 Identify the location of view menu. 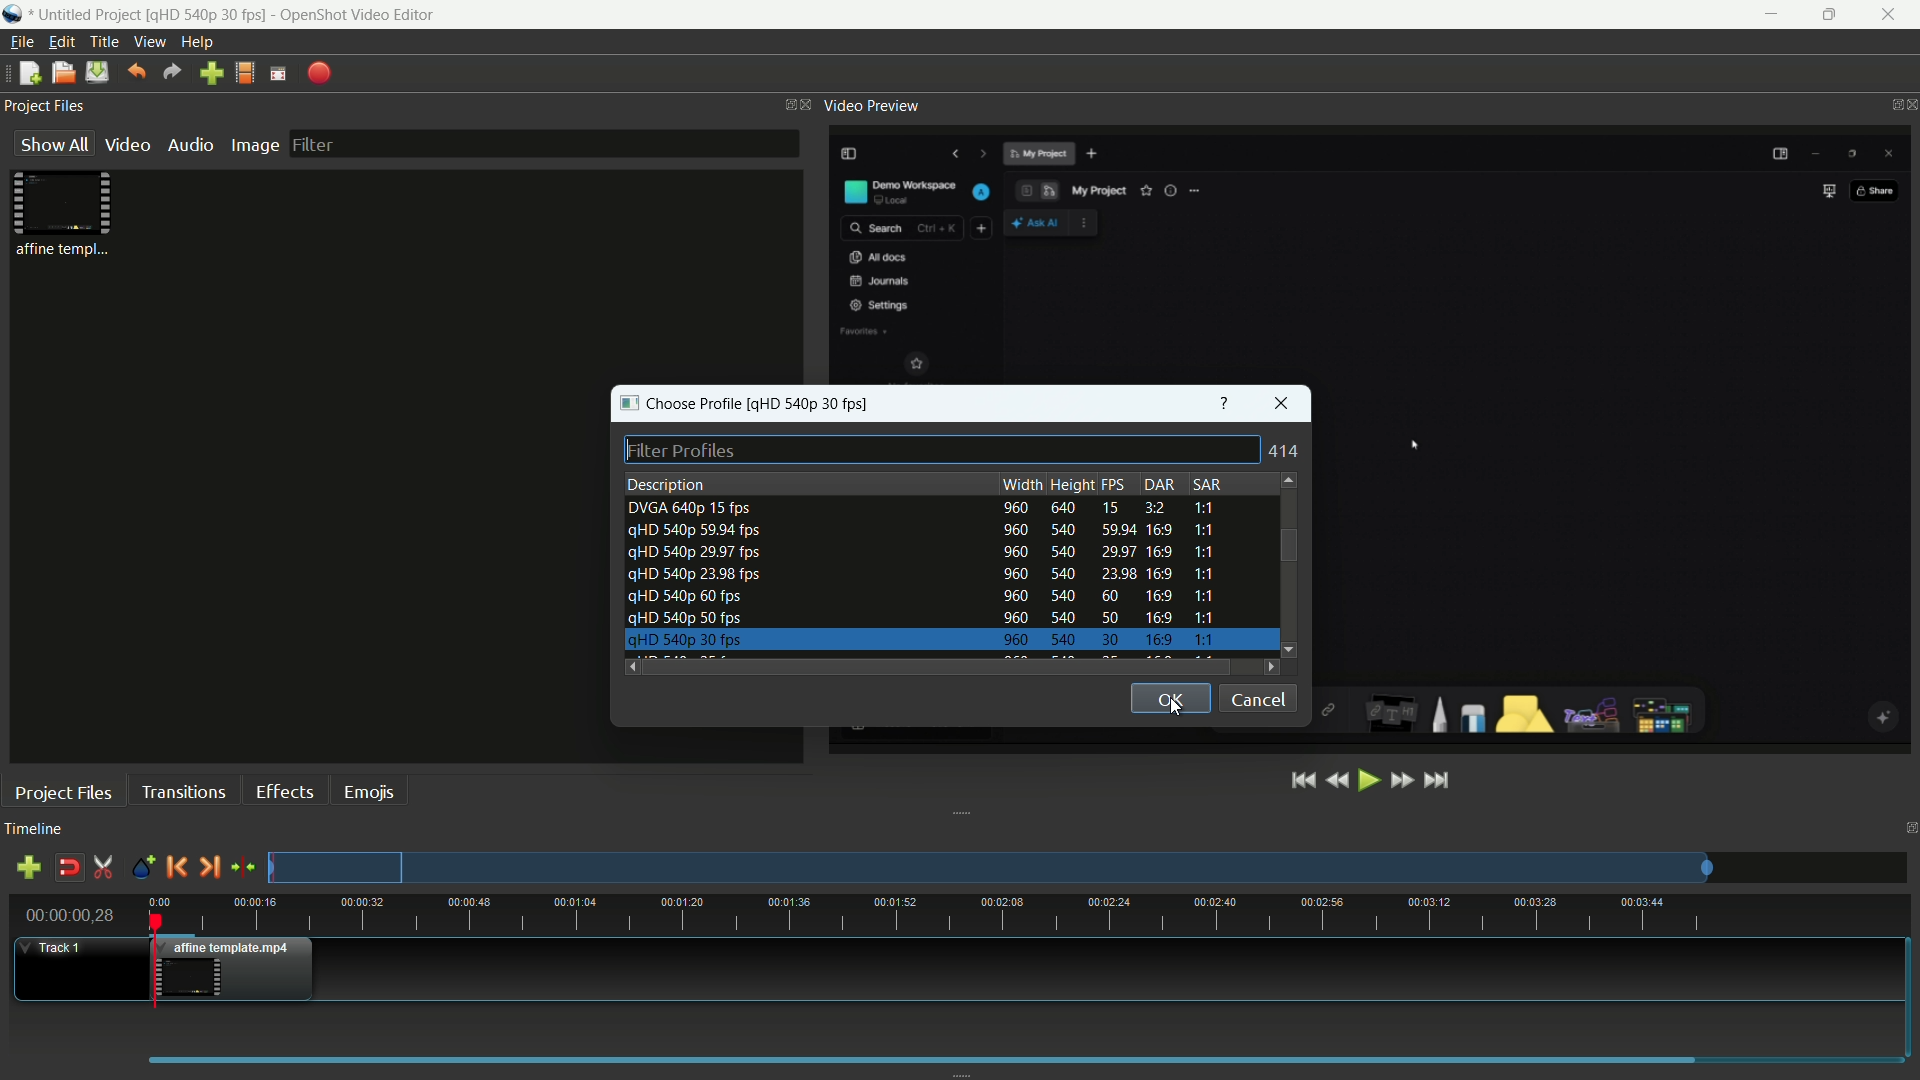
(150, 42).